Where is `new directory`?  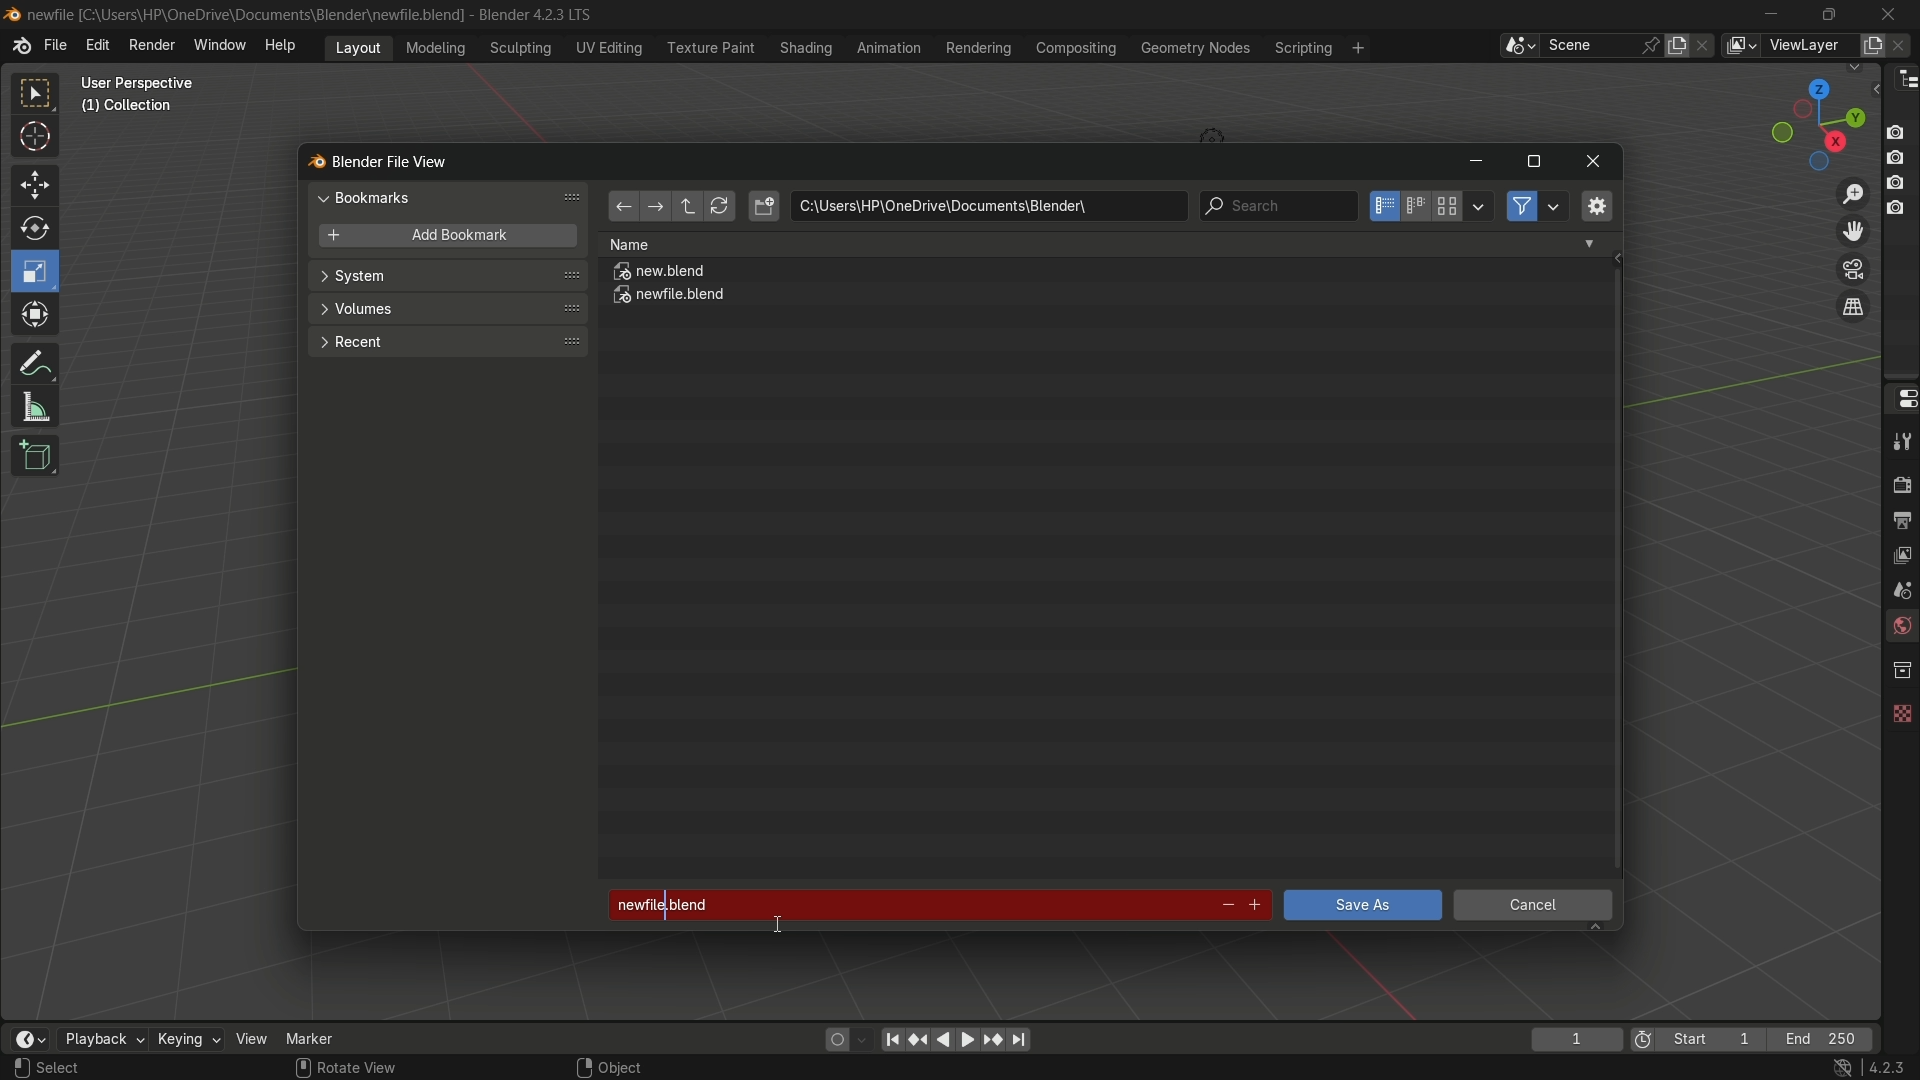
new directory is located at coordinates (764, 206).